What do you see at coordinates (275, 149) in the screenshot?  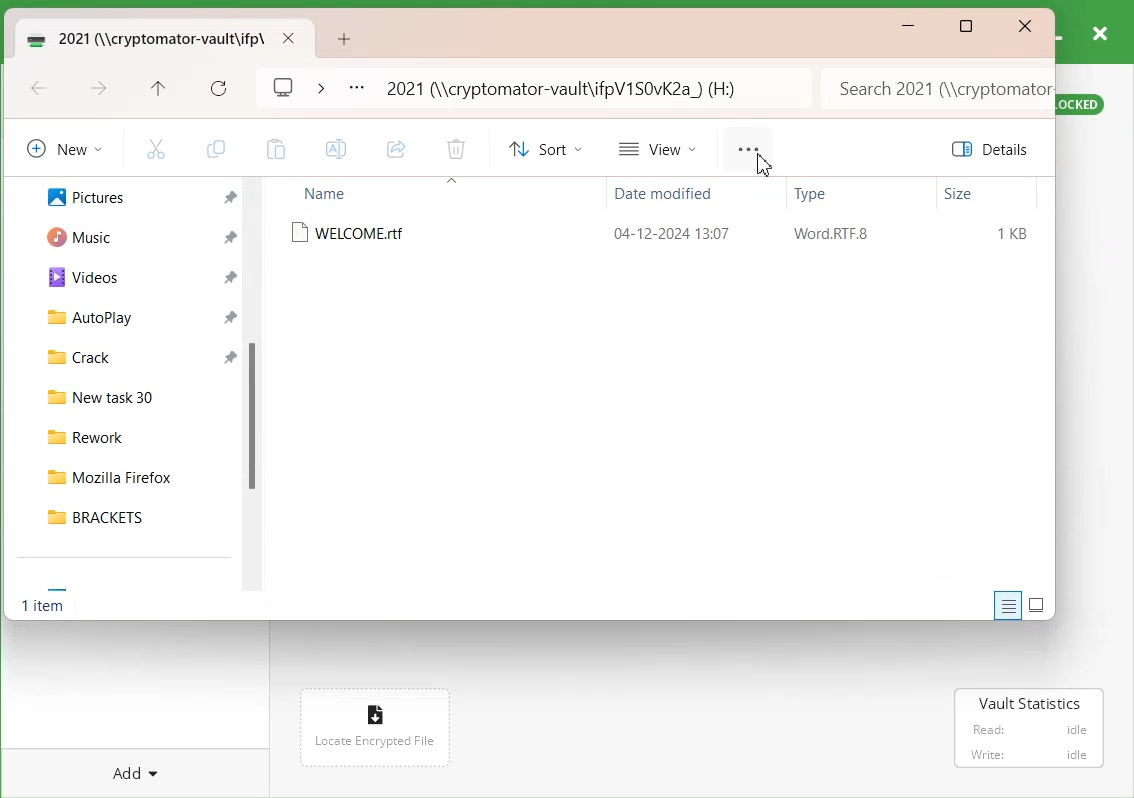 I see `Paste` at bounding box center [275, 149].